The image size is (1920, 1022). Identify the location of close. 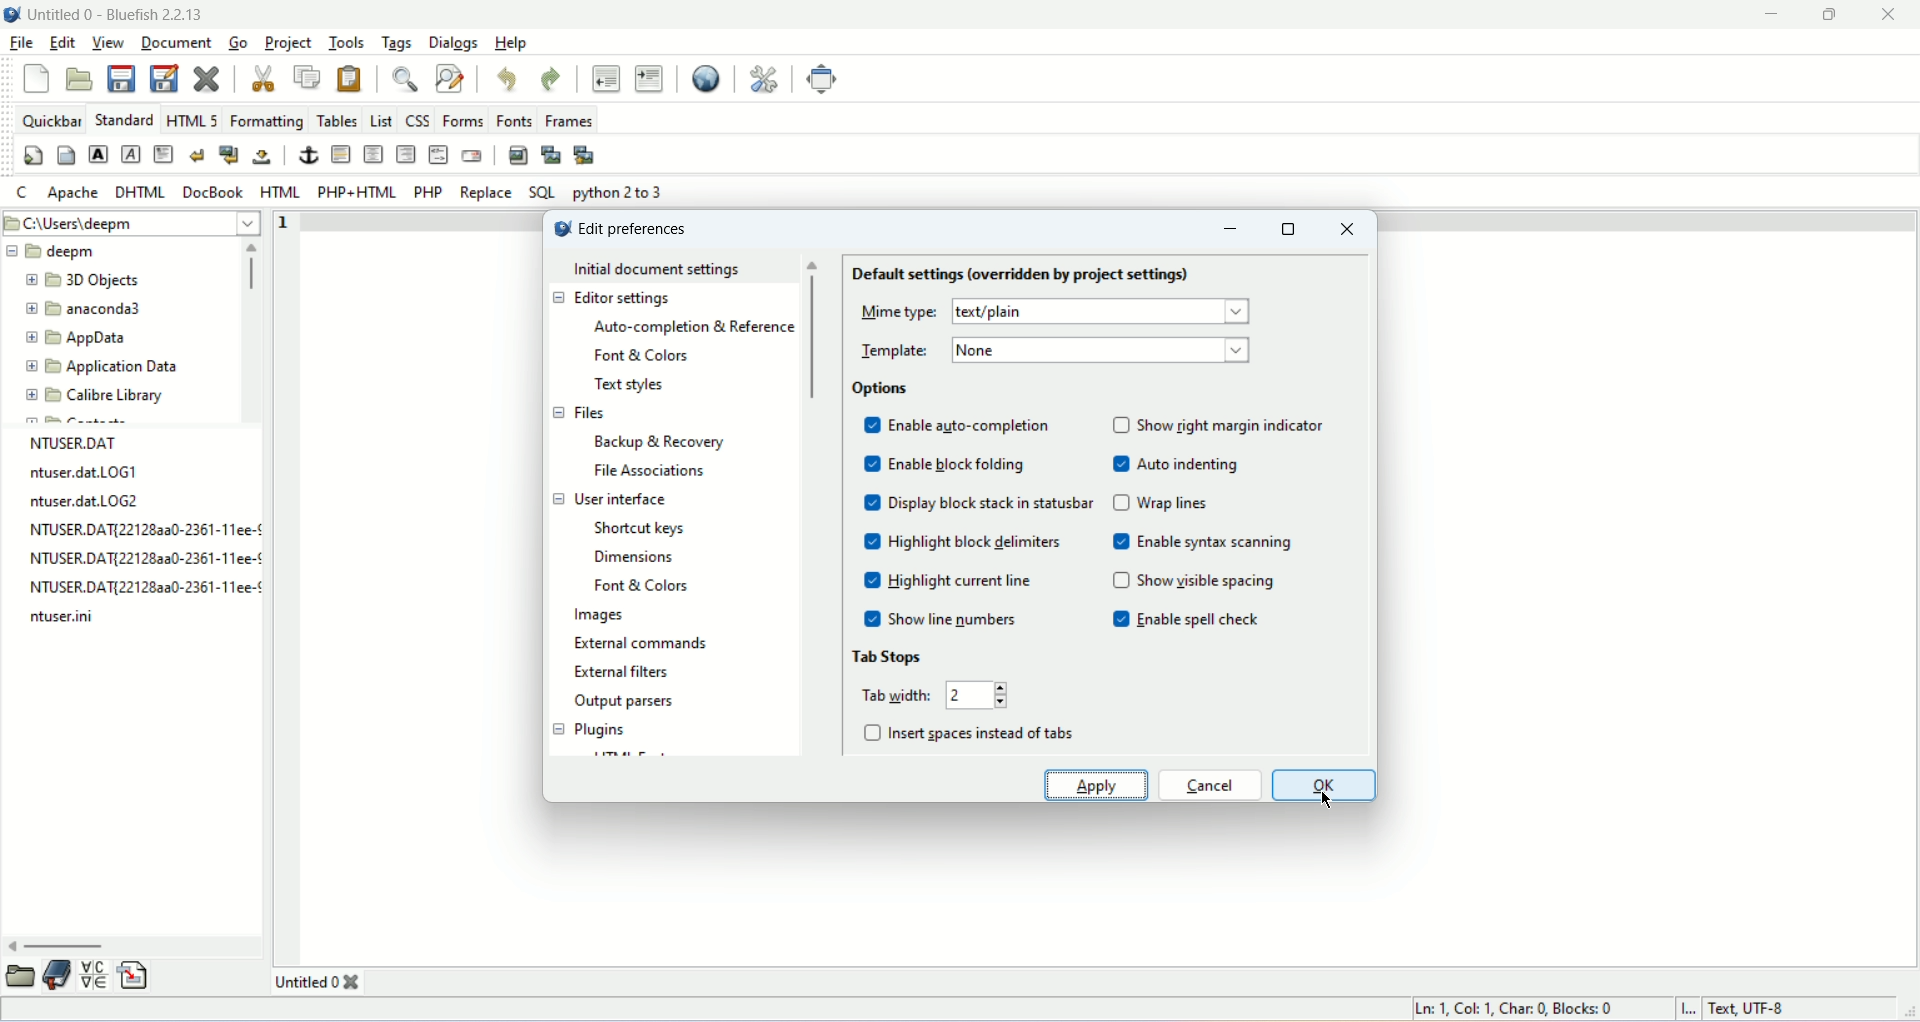
(1349, 229).